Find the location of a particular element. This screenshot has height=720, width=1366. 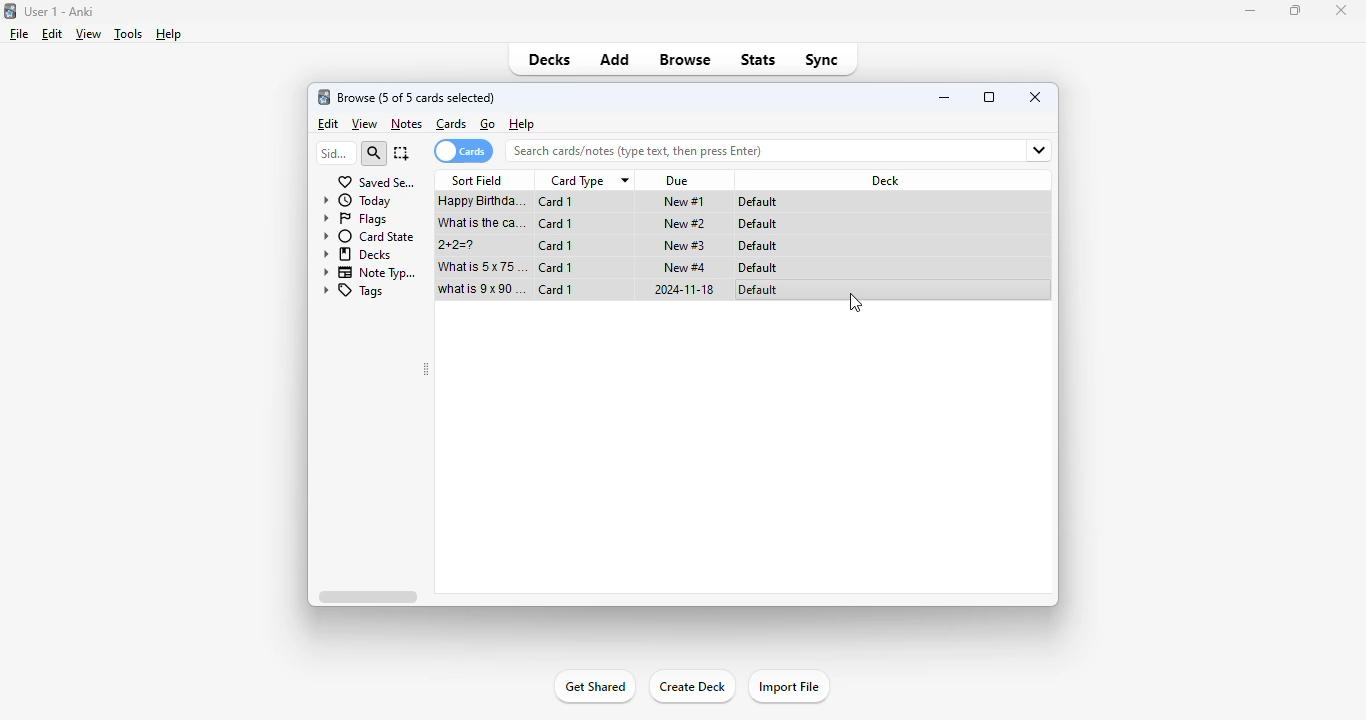

today is located at coordinates (356, 201).